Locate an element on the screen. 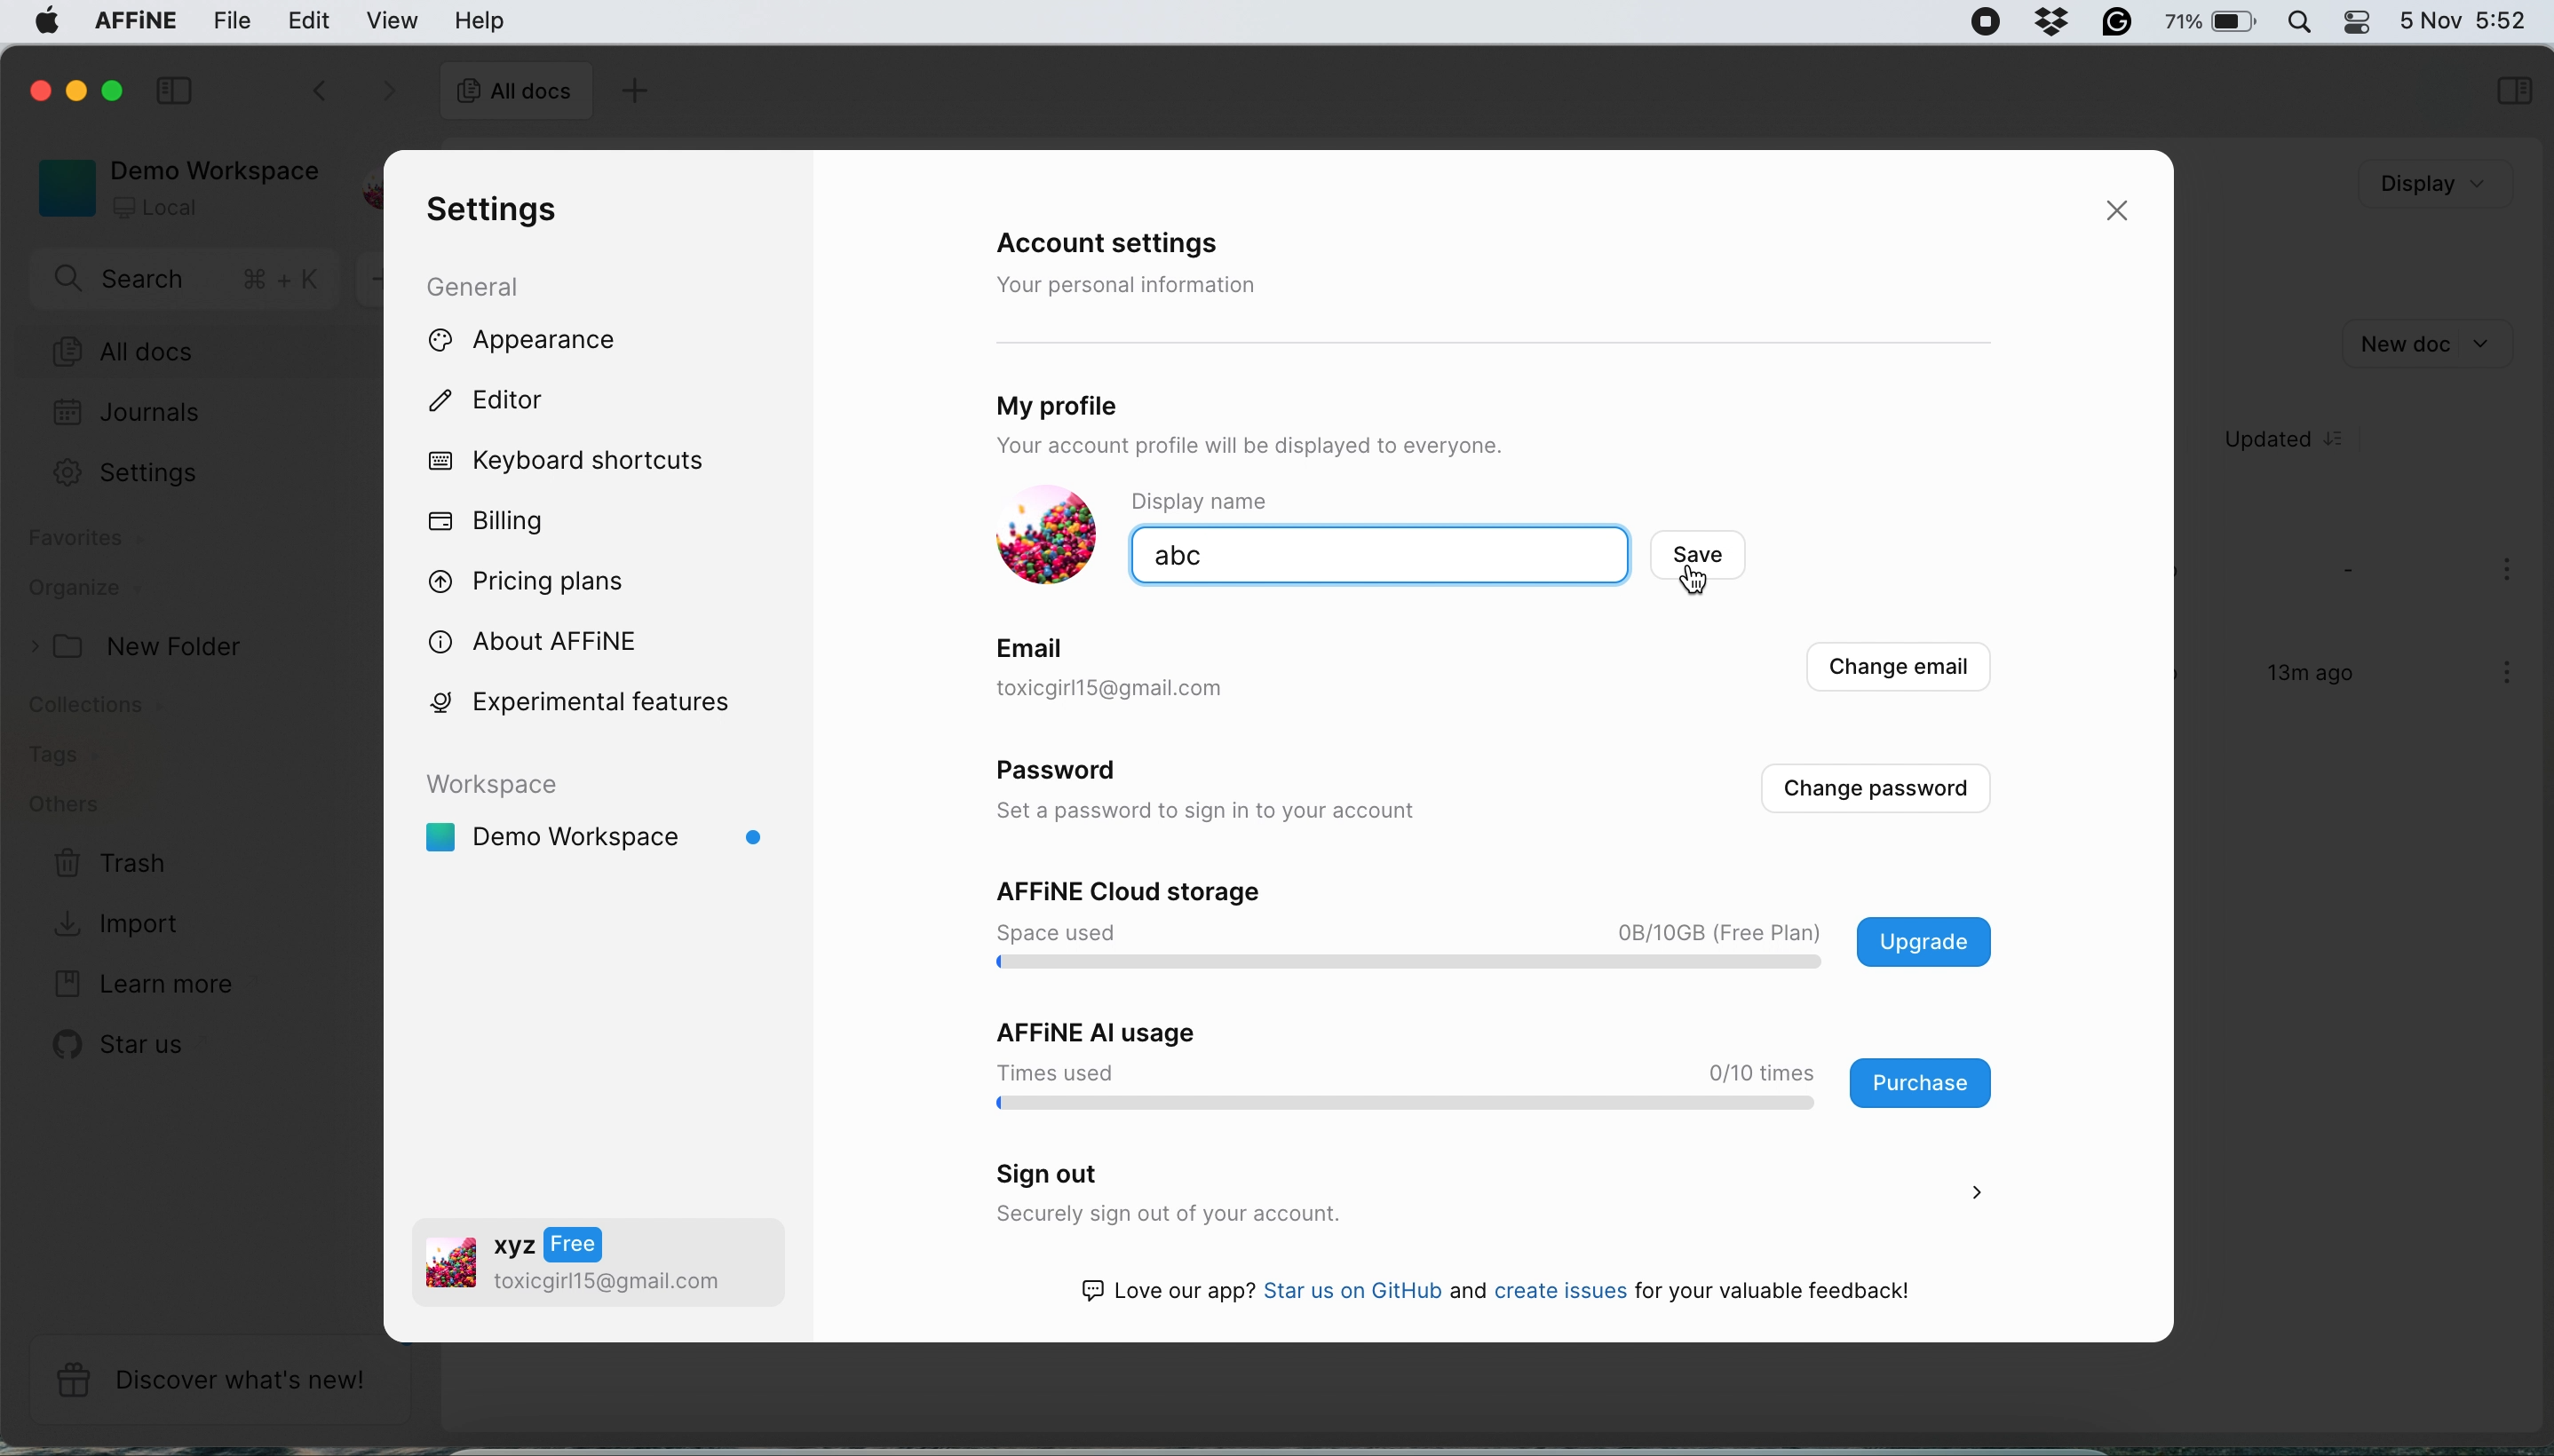  others is located at coordinates (64, 805).